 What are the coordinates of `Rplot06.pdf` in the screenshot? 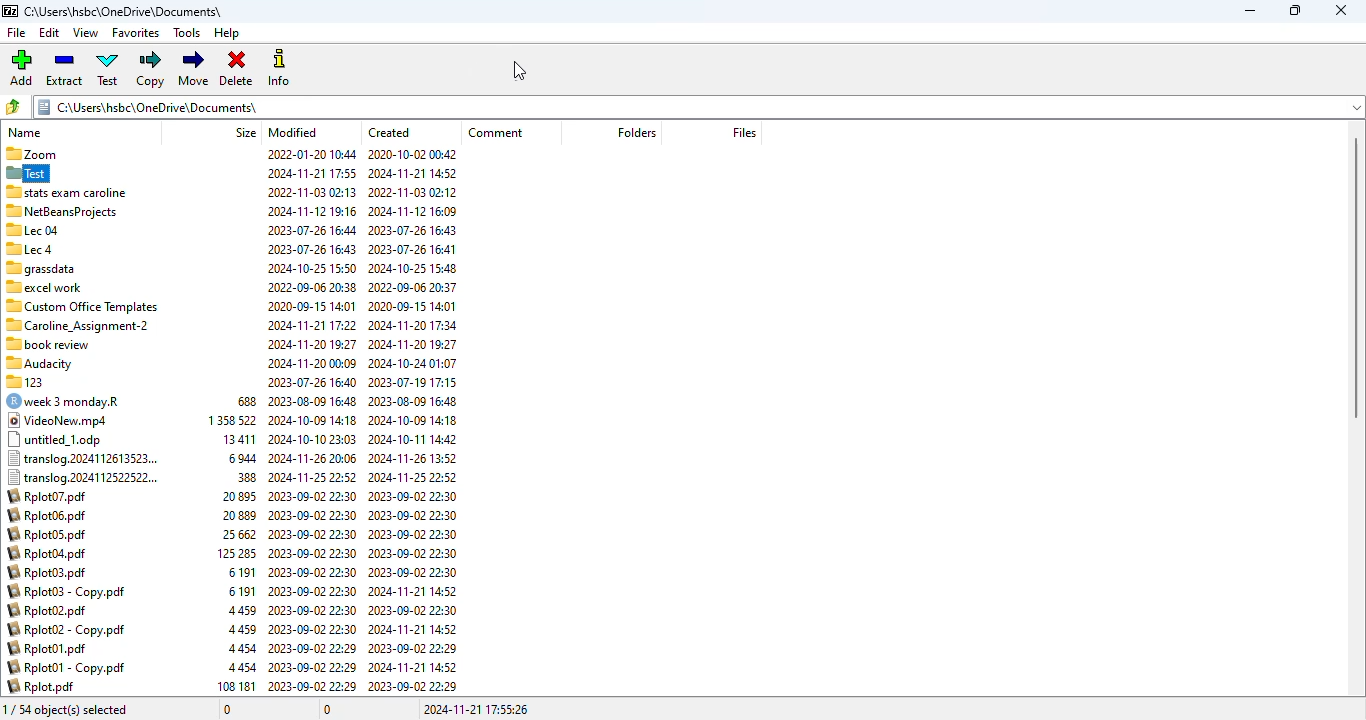 It's located at (46, 515).